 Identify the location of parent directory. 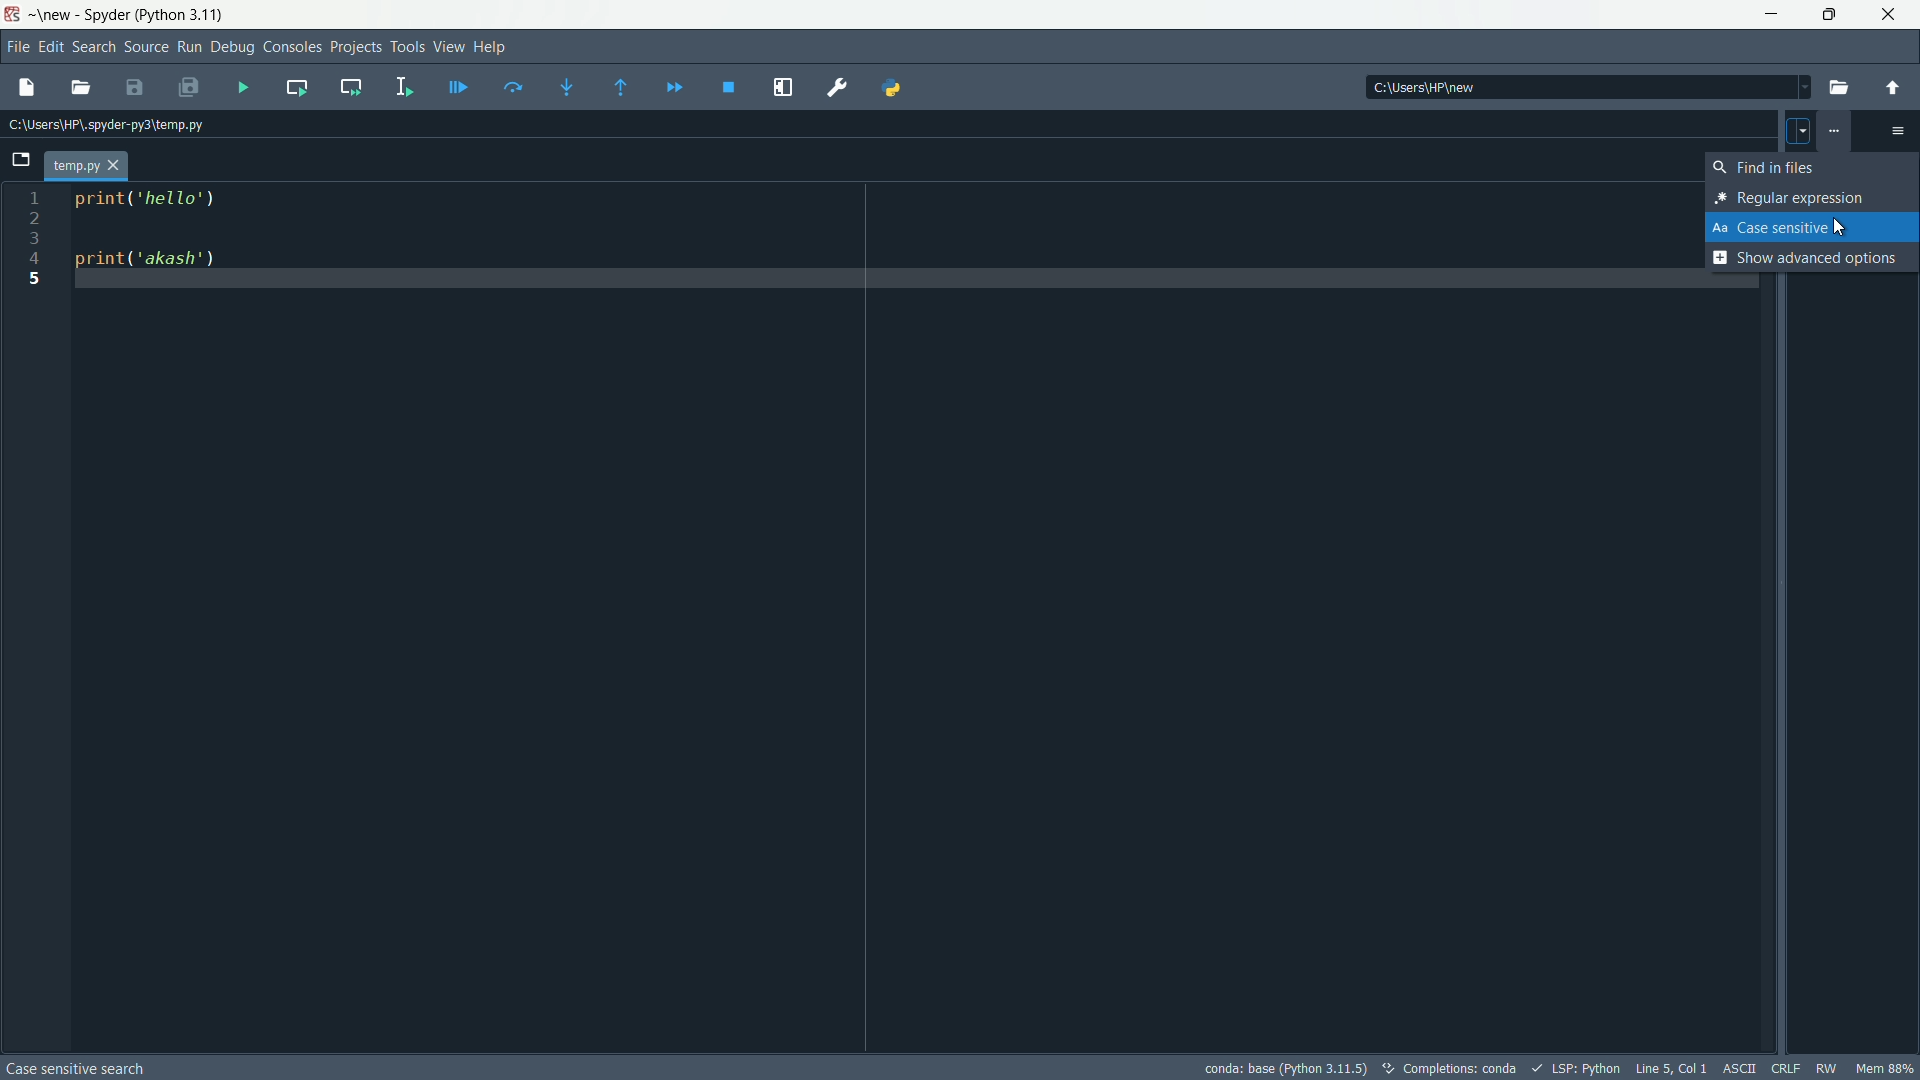
(1893, 88).